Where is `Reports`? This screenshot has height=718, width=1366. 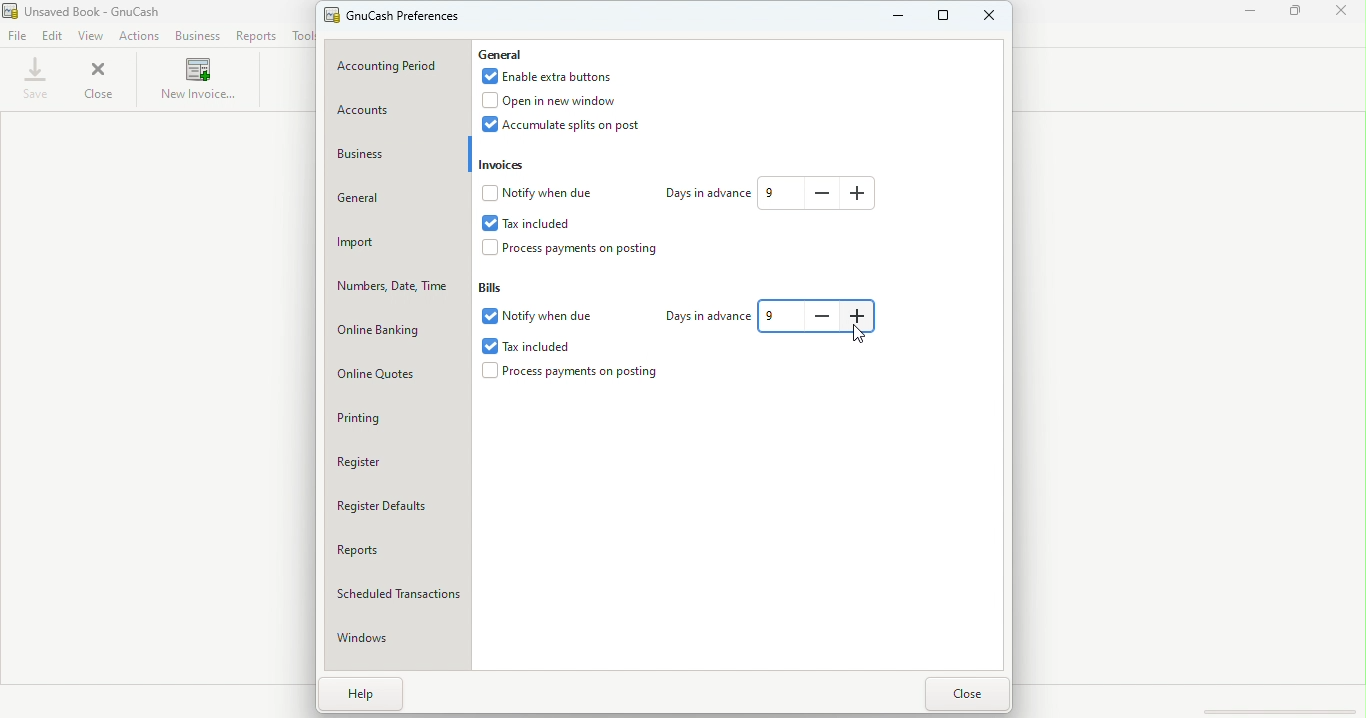
Reports is located at coordinates (259, 34).